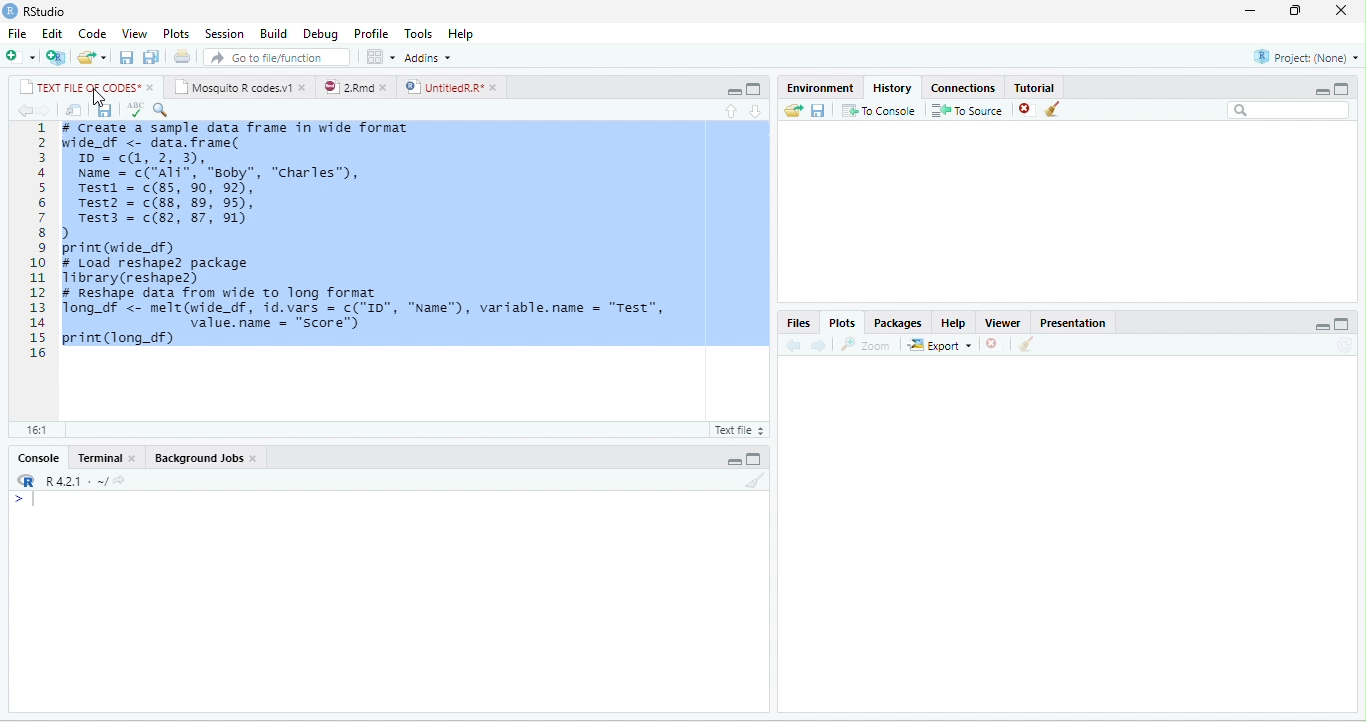 Image resolution: width=1366 pixels, height=722 pixels. What do you see at coordinates (752, 90) in the screenshot?
I see `maximize` at bounding box center [752, 90].